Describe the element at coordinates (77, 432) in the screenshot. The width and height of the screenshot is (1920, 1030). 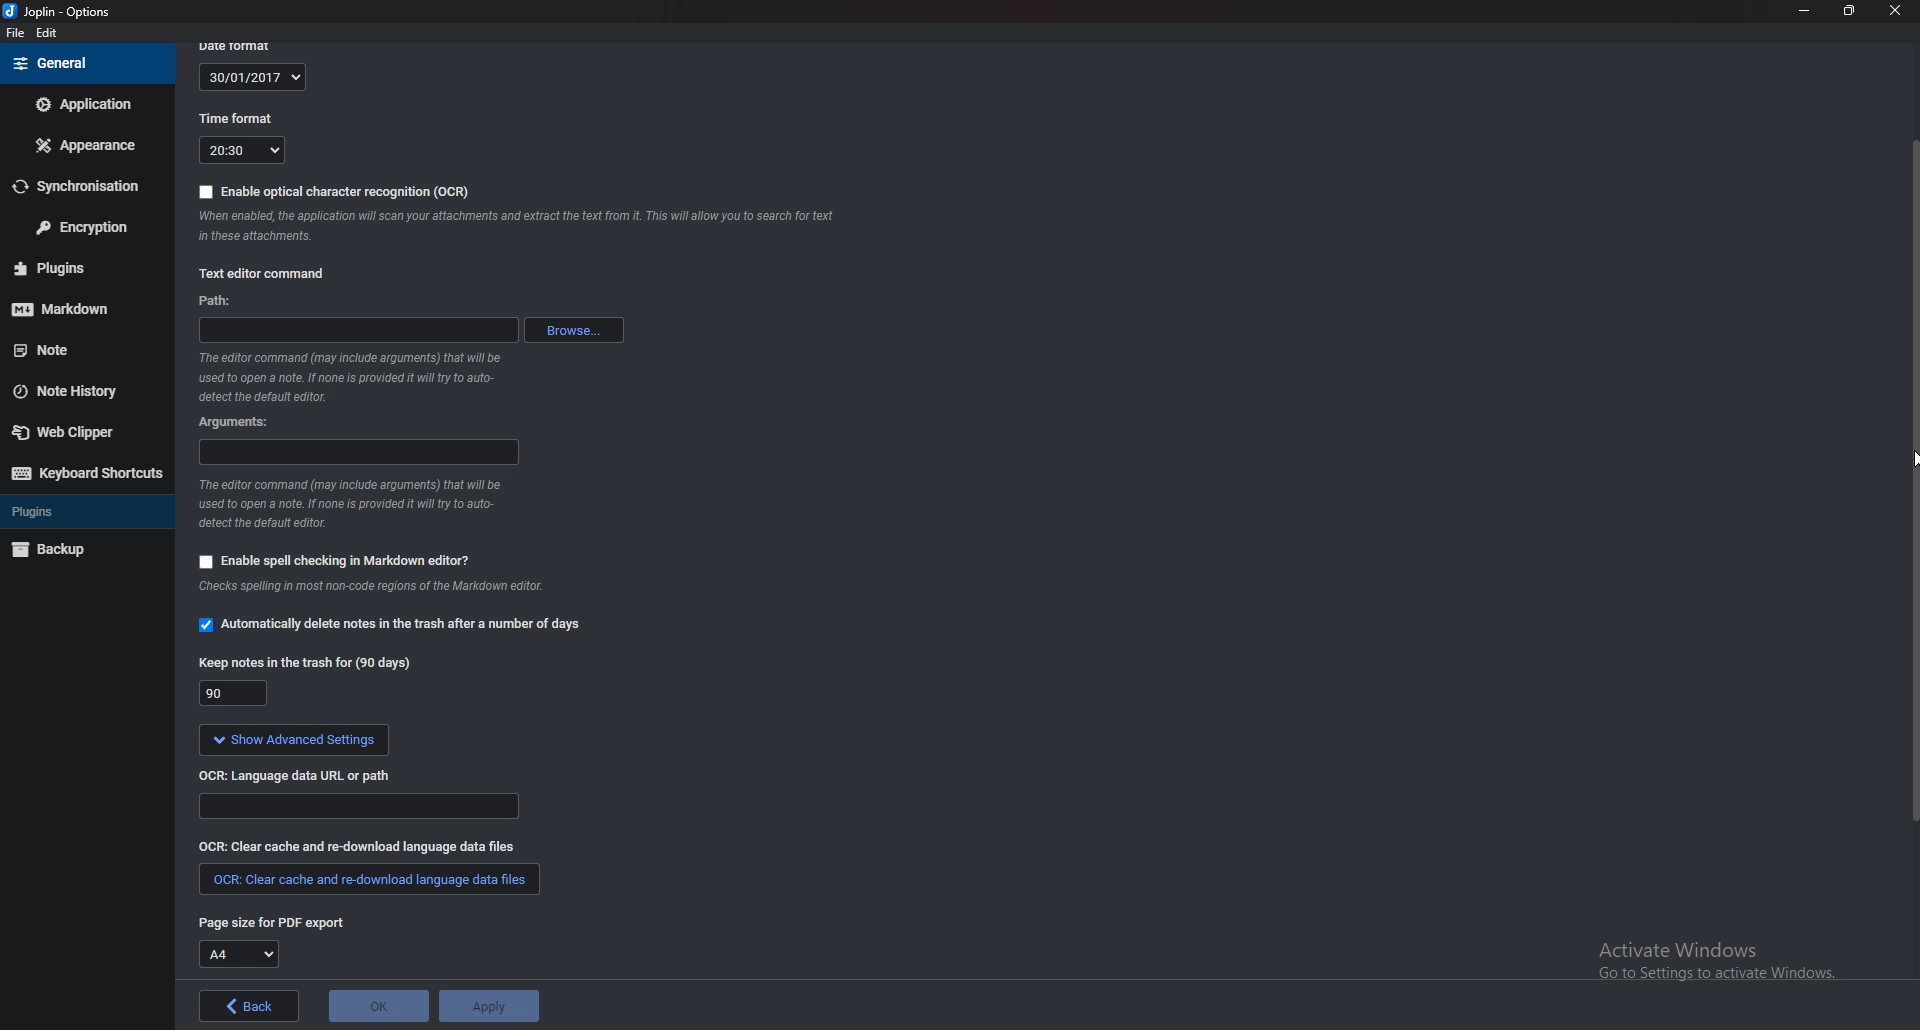
I see `Web clipper` at that location.